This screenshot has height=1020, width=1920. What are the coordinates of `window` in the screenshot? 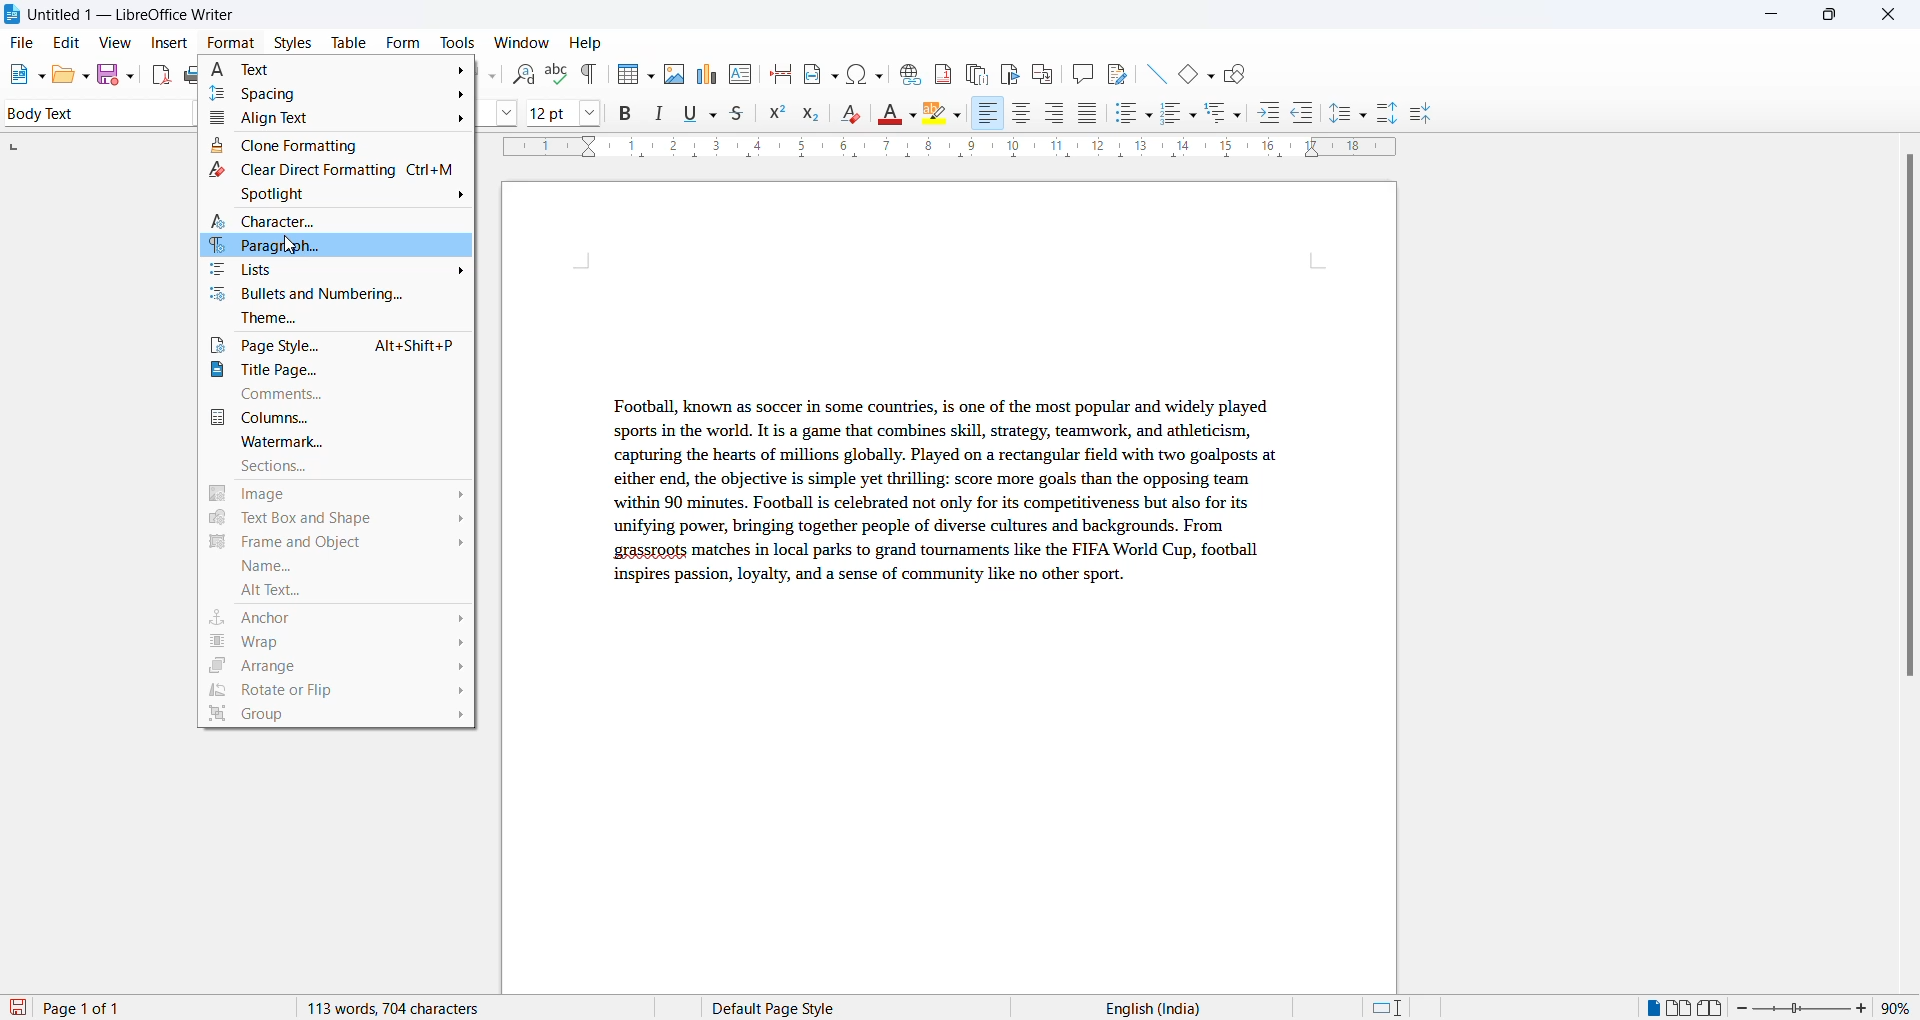 It's located at (523, 43).